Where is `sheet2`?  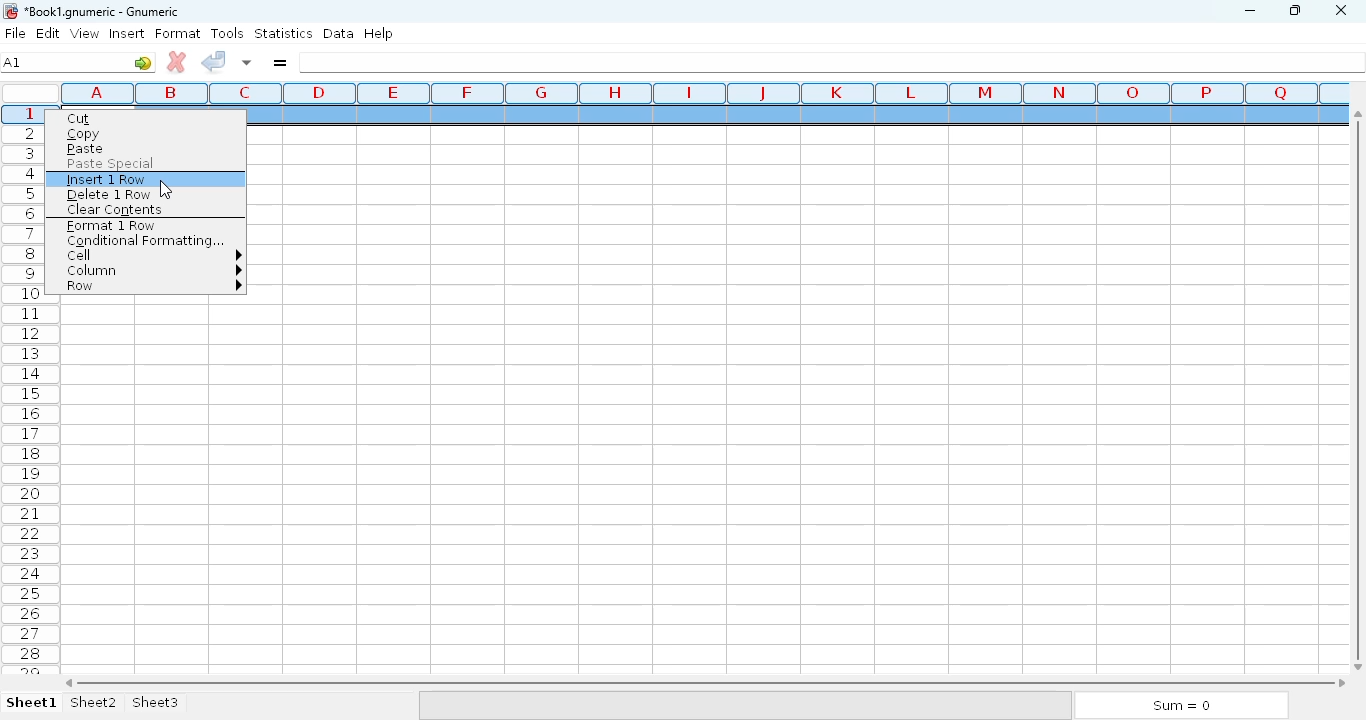
sheet2 is located at coordinates (95, 703).